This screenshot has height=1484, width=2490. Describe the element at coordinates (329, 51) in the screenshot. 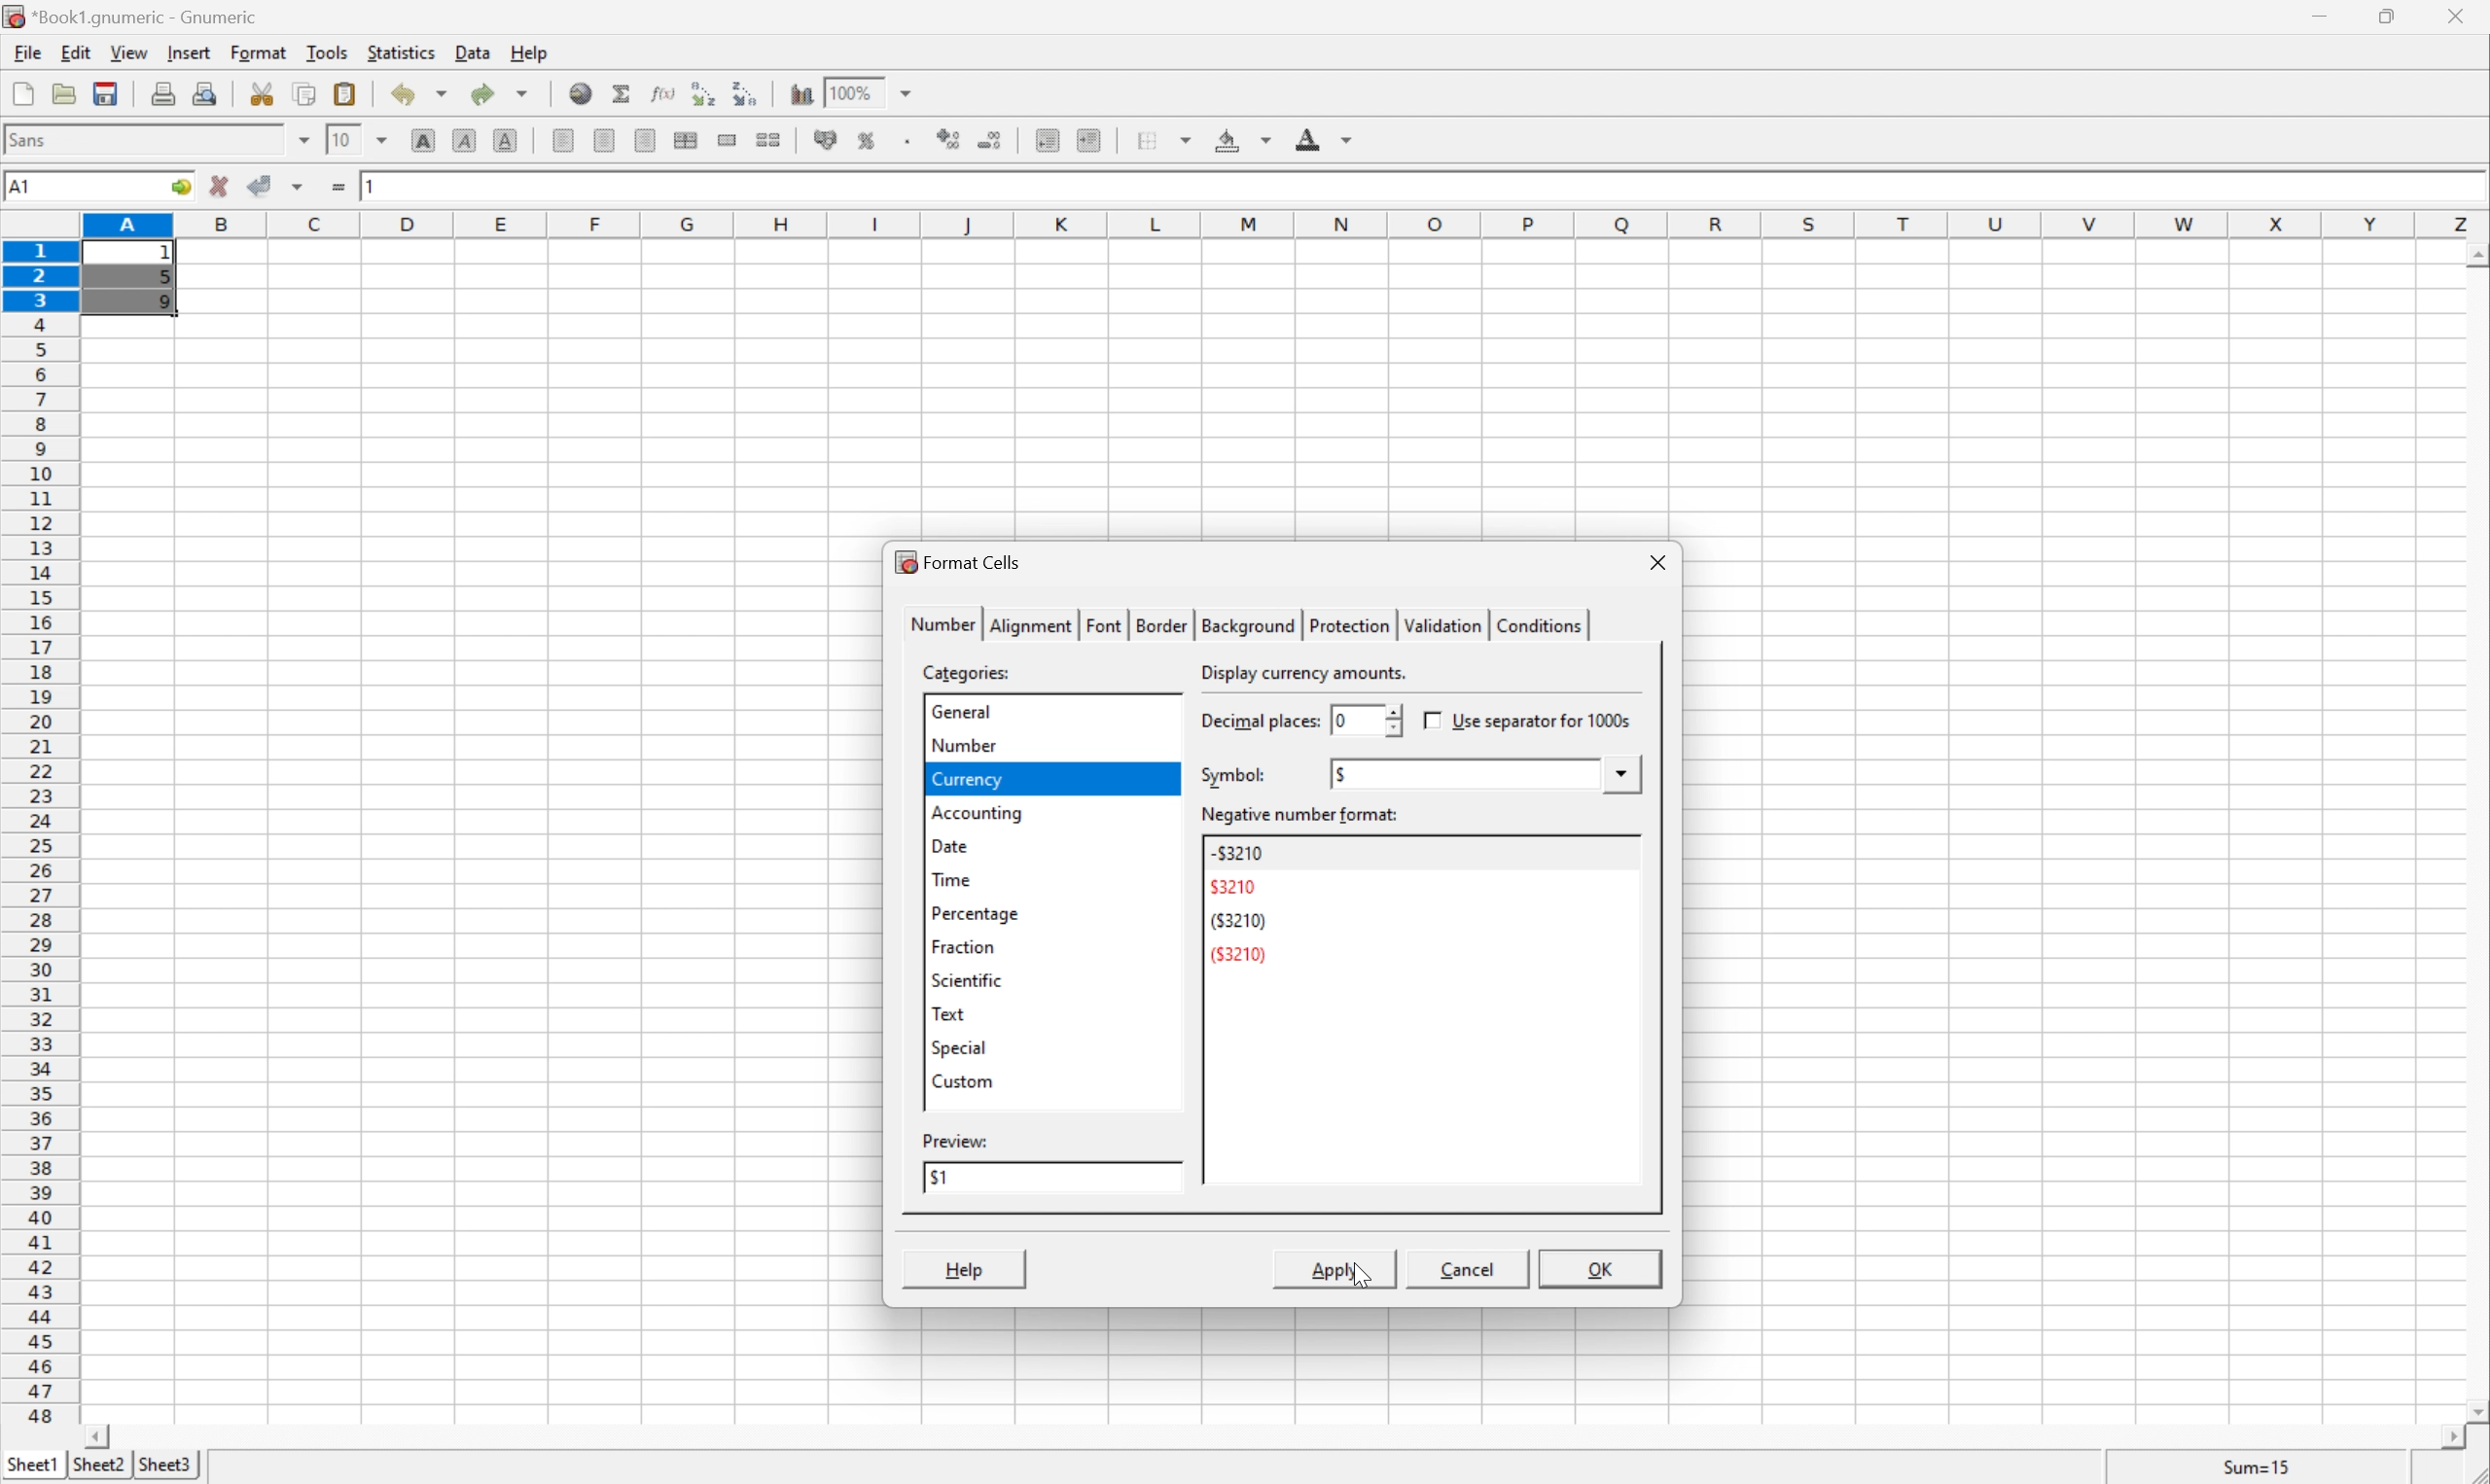

I see `tools` at that location.